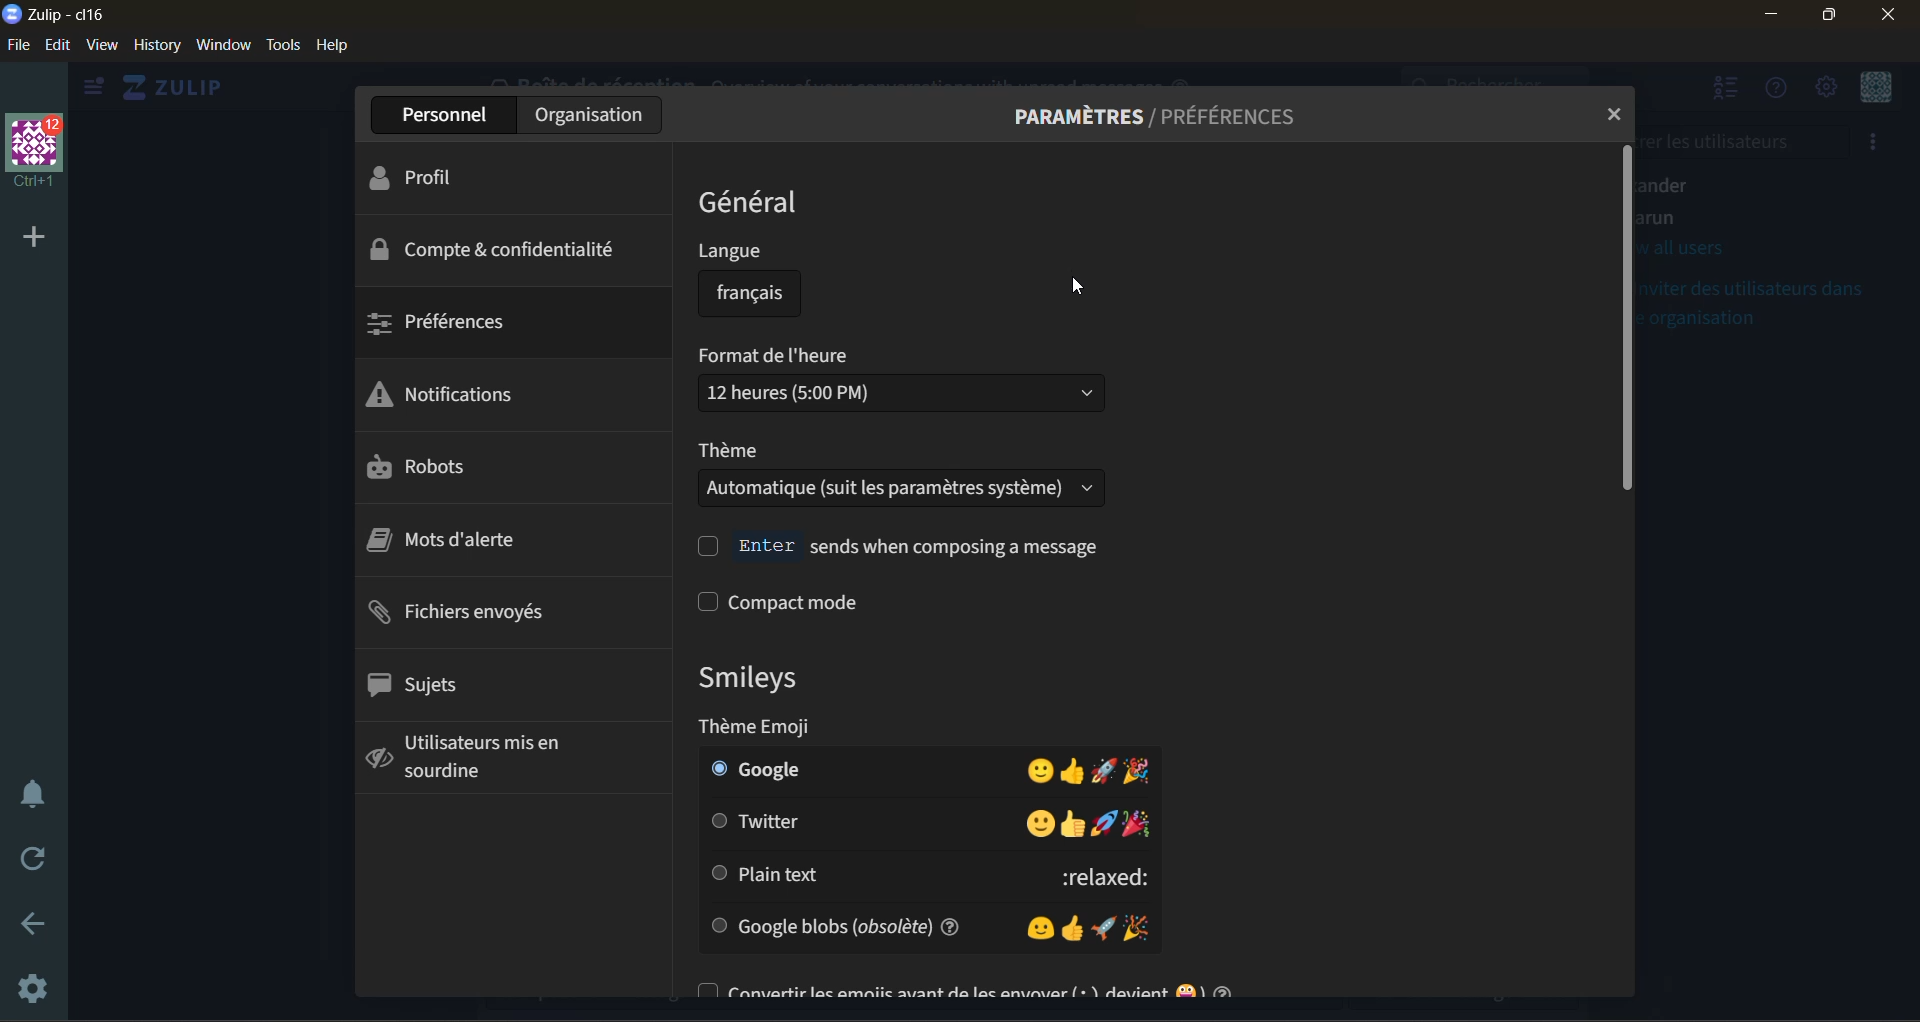 The image size is (1920, 1022). I want to click on google, so click(917, 770).